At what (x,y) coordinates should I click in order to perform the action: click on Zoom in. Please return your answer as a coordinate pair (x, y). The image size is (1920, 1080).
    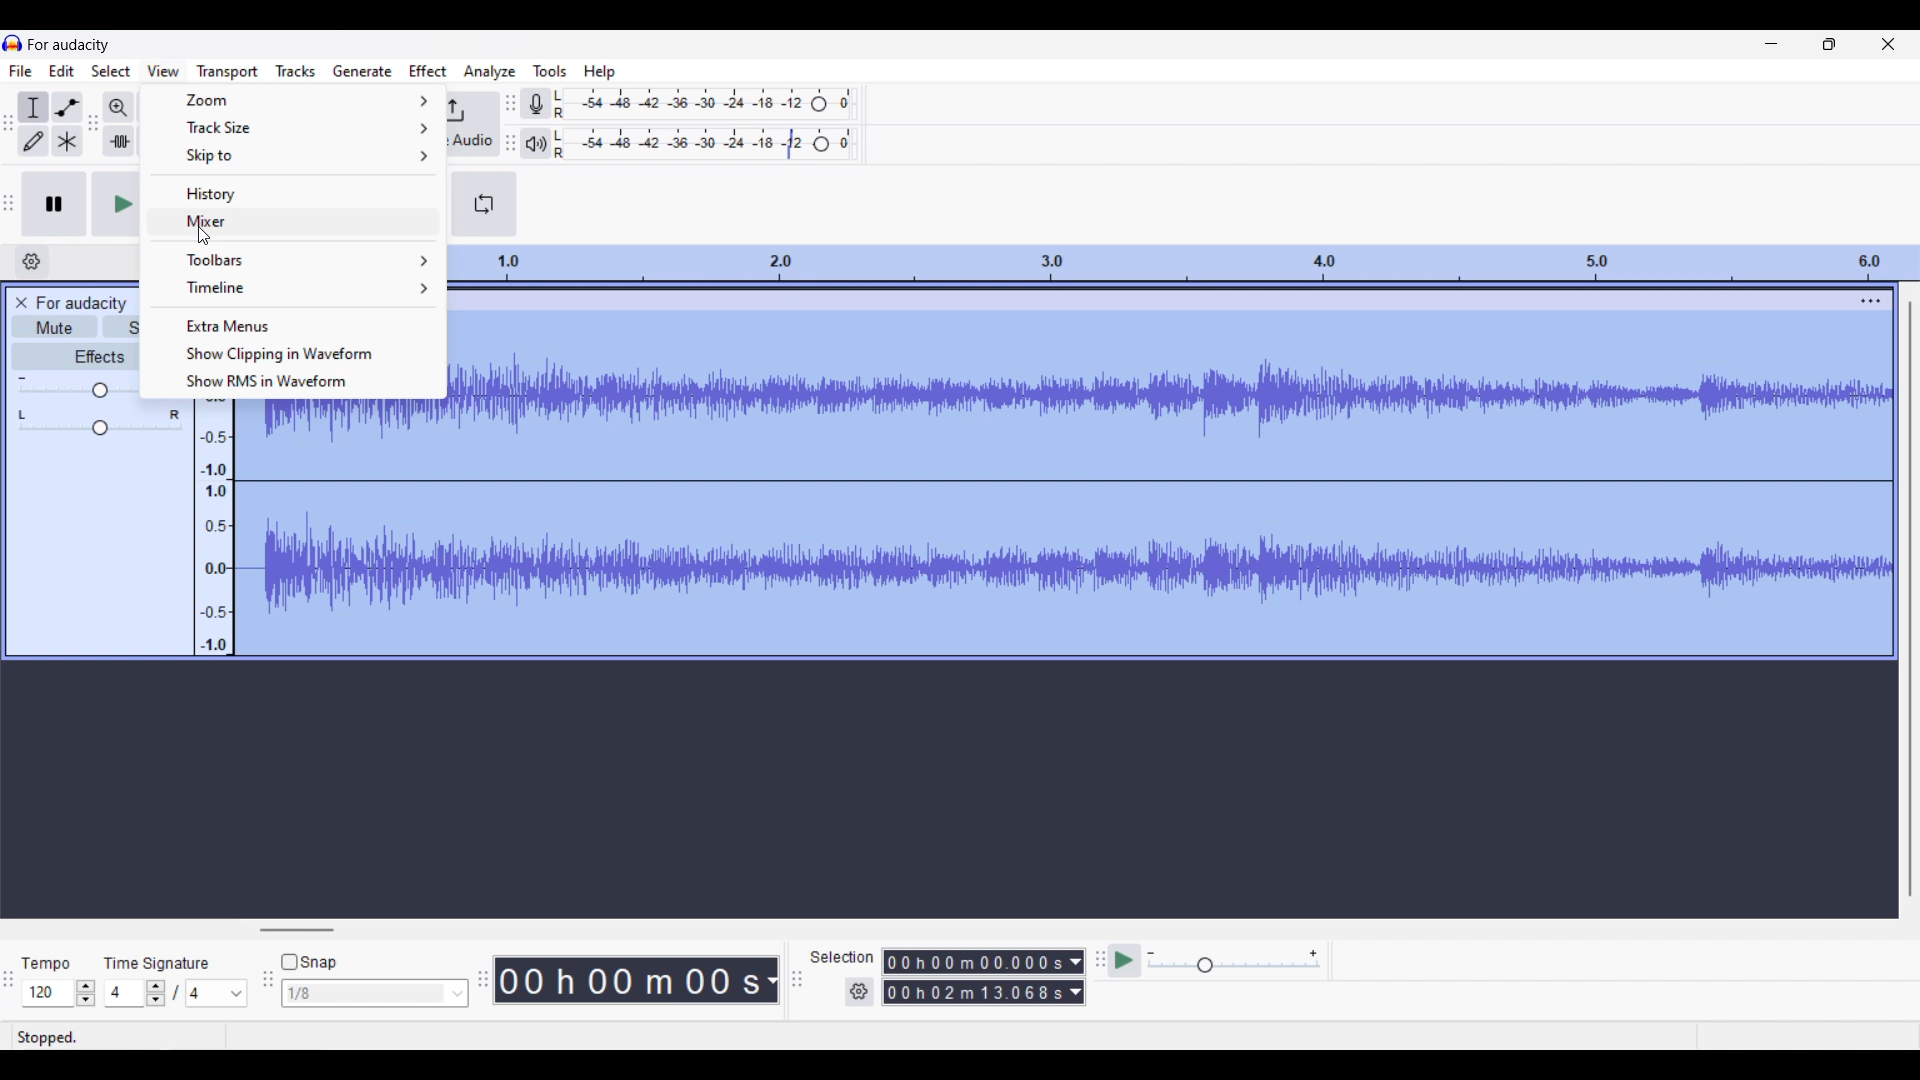
    Looking at the image, I should click on (118, 108).